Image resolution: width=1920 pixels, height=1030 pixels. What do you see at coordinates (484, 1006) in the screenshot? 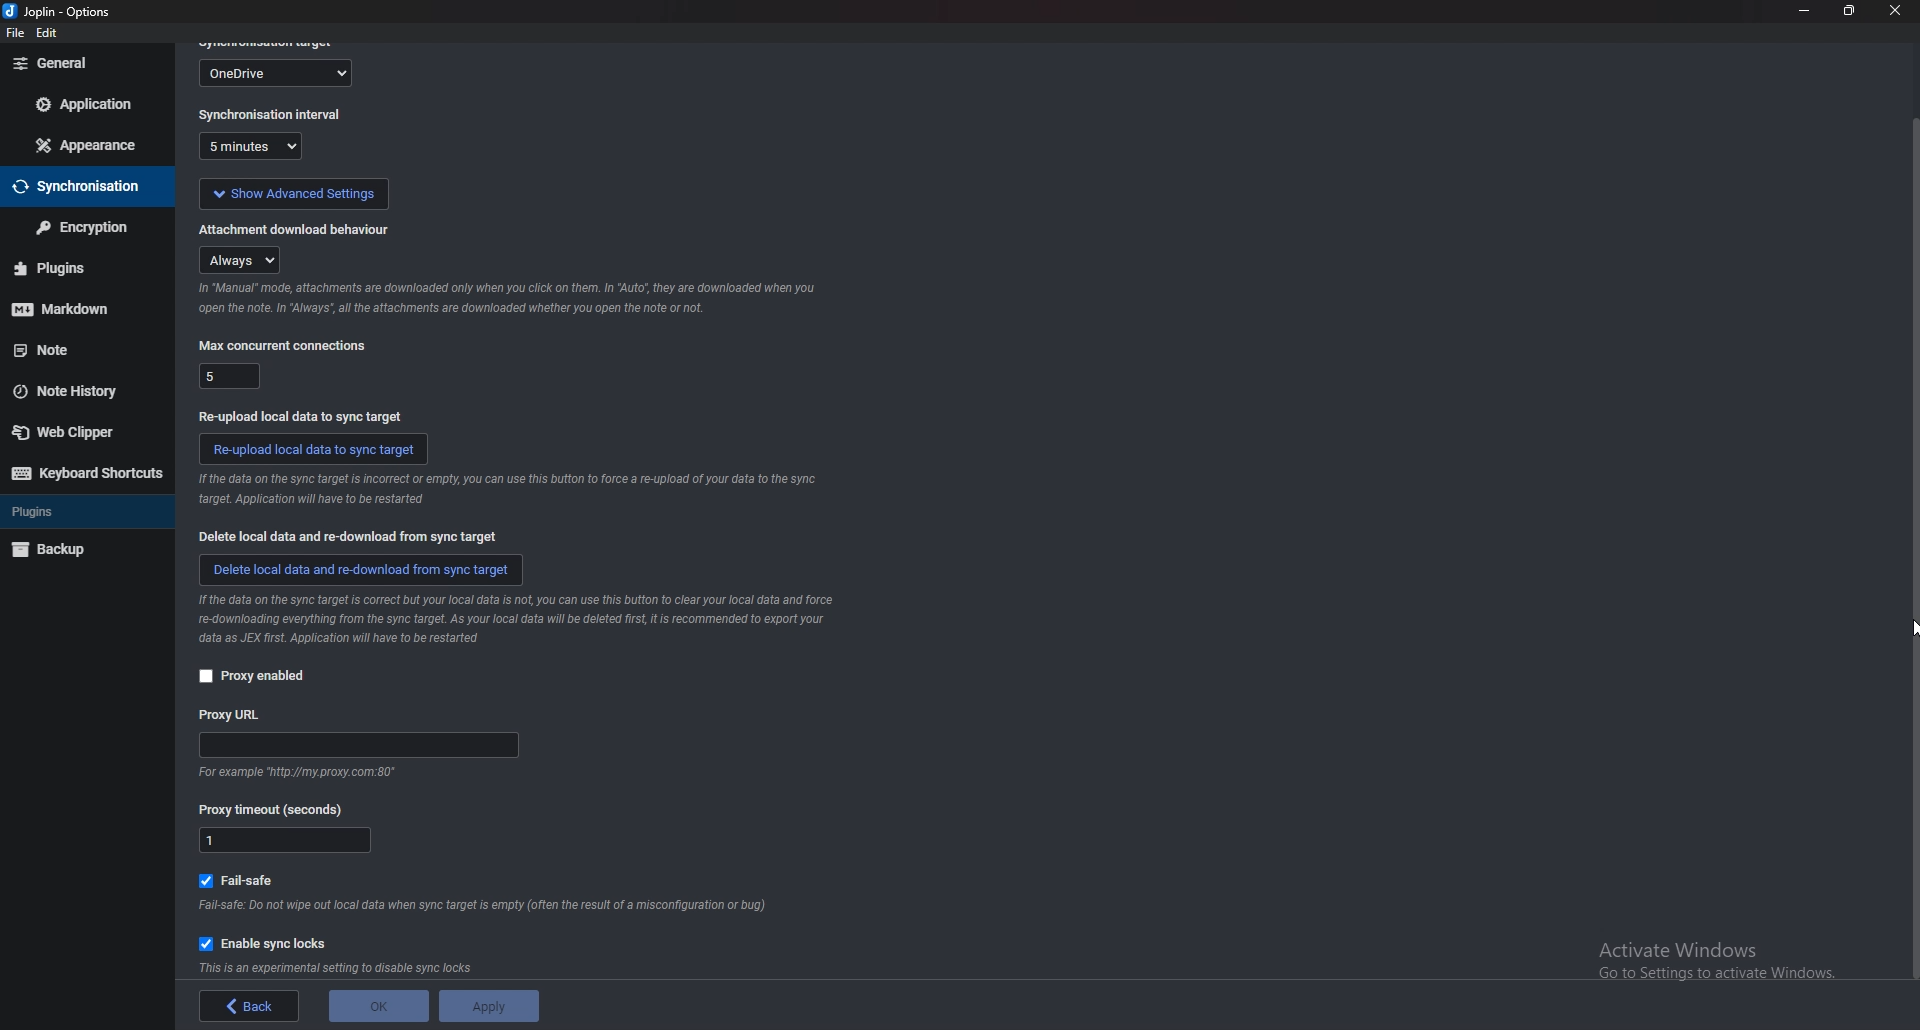
I see `apply` at bounding box center [484, 1006].